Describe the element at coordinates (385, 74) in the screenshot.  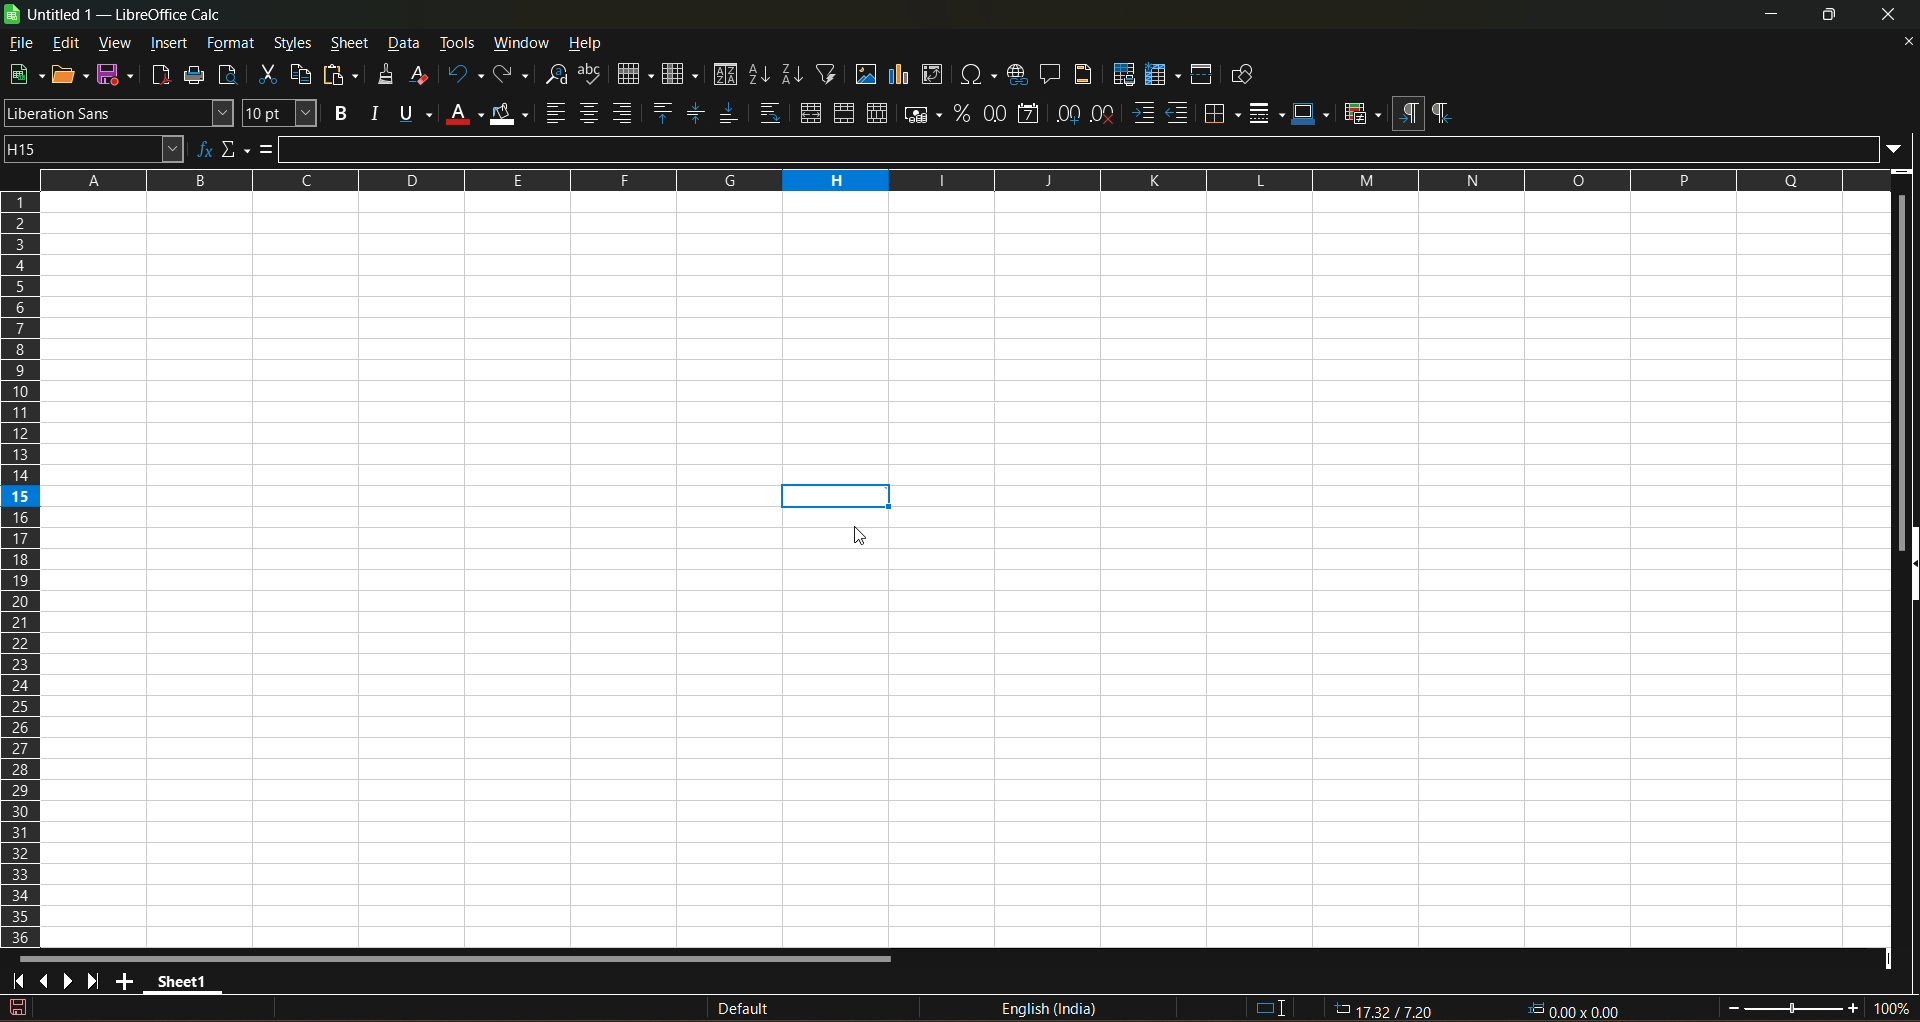
I see `clone formatting` at that location.